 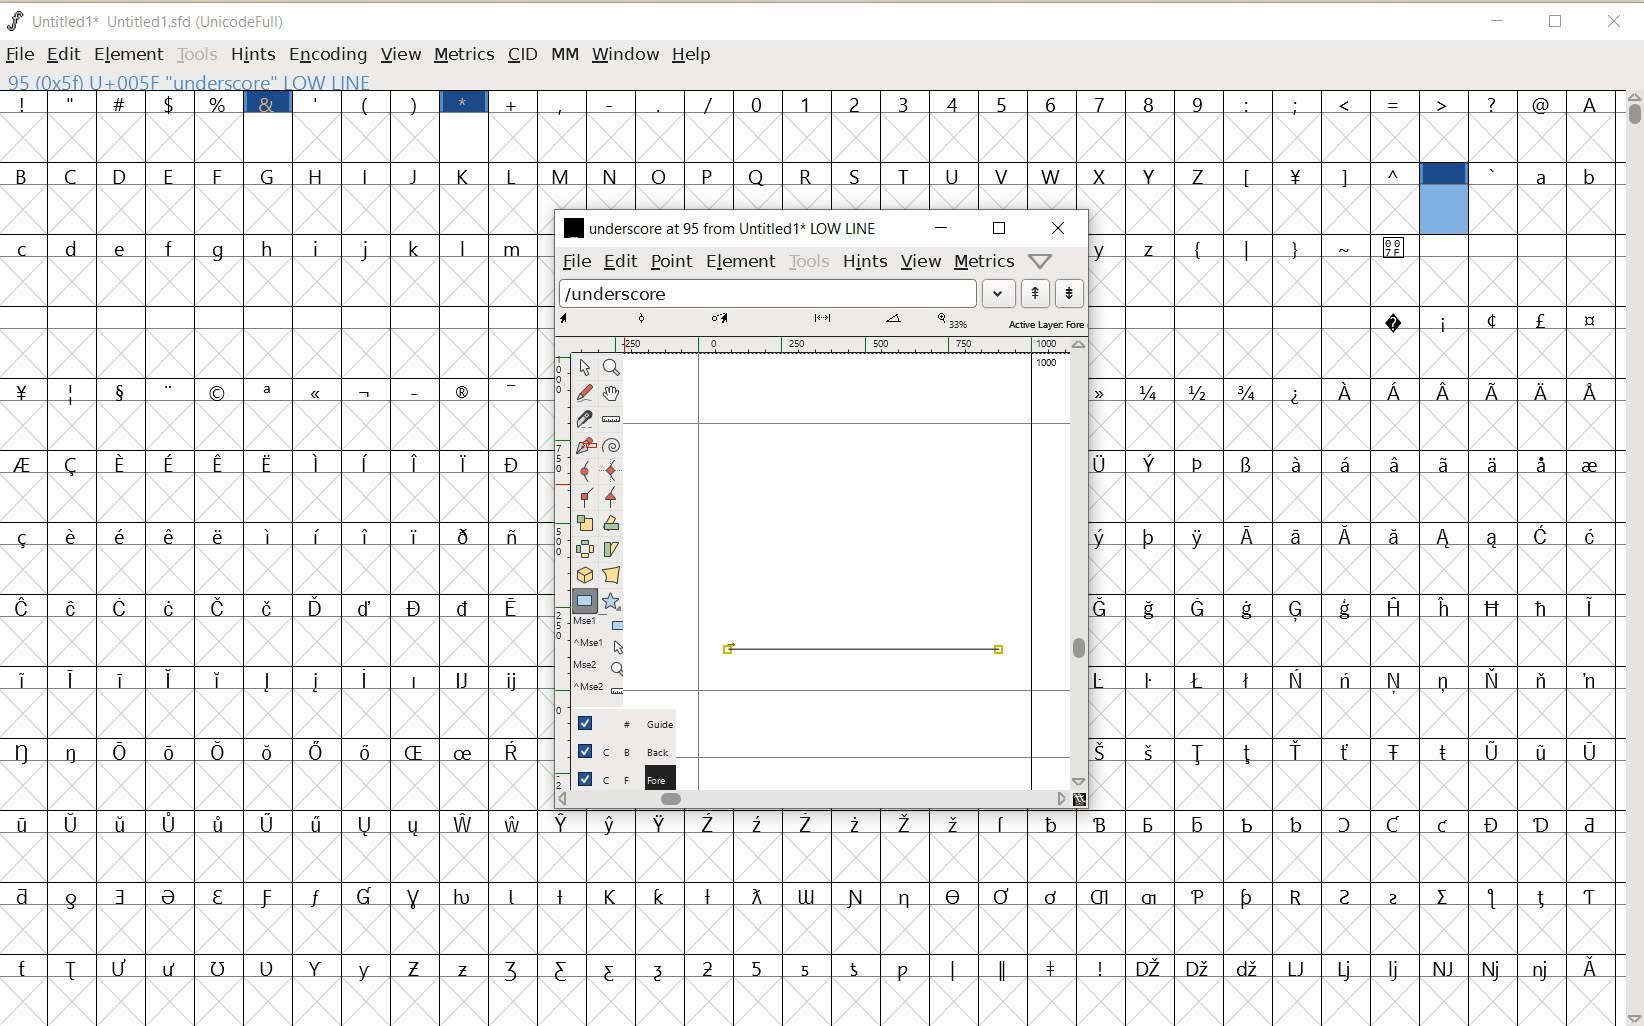 What do you see at coordinates (810, 262) in the screenshot?
I see `TOOLS` at bounding box center [810, 262].